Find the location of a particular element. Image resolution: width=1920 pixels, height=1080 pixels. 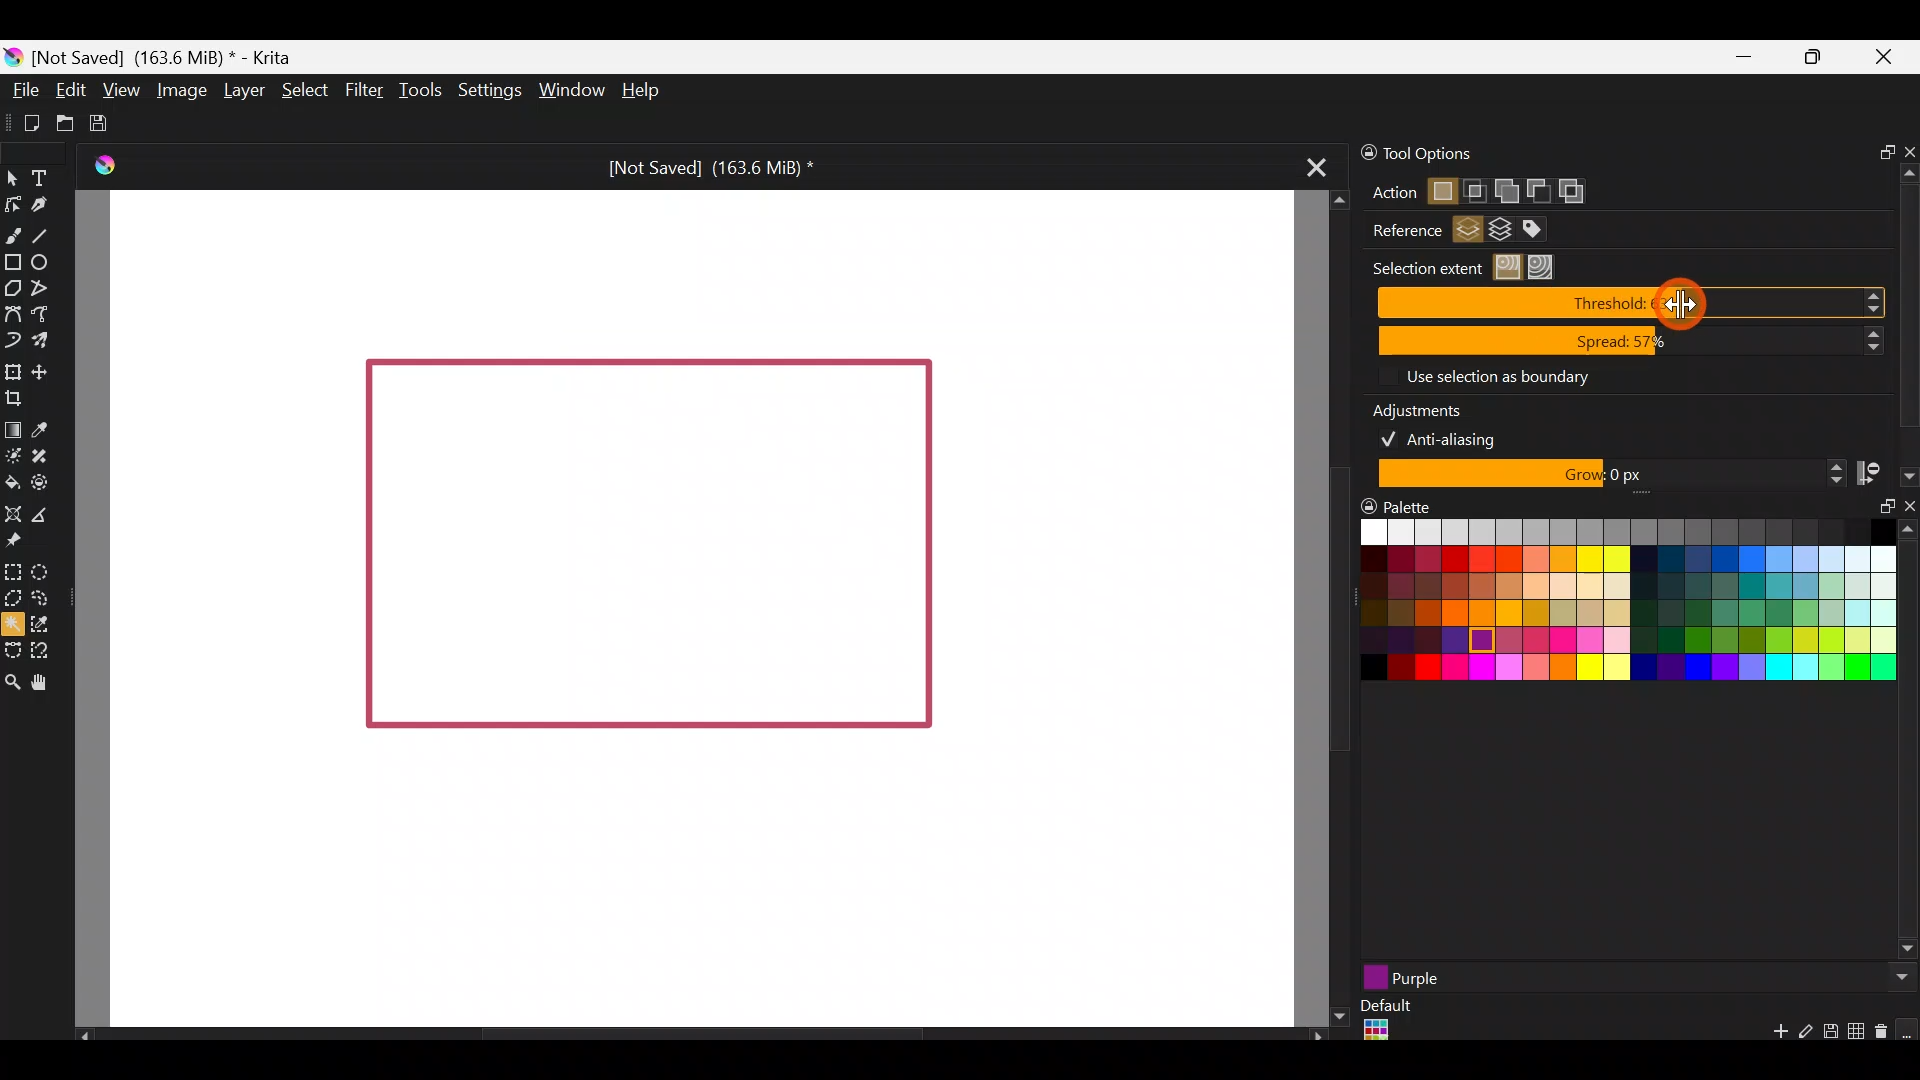

Scroll bar is located at coordinates (690, 1034).